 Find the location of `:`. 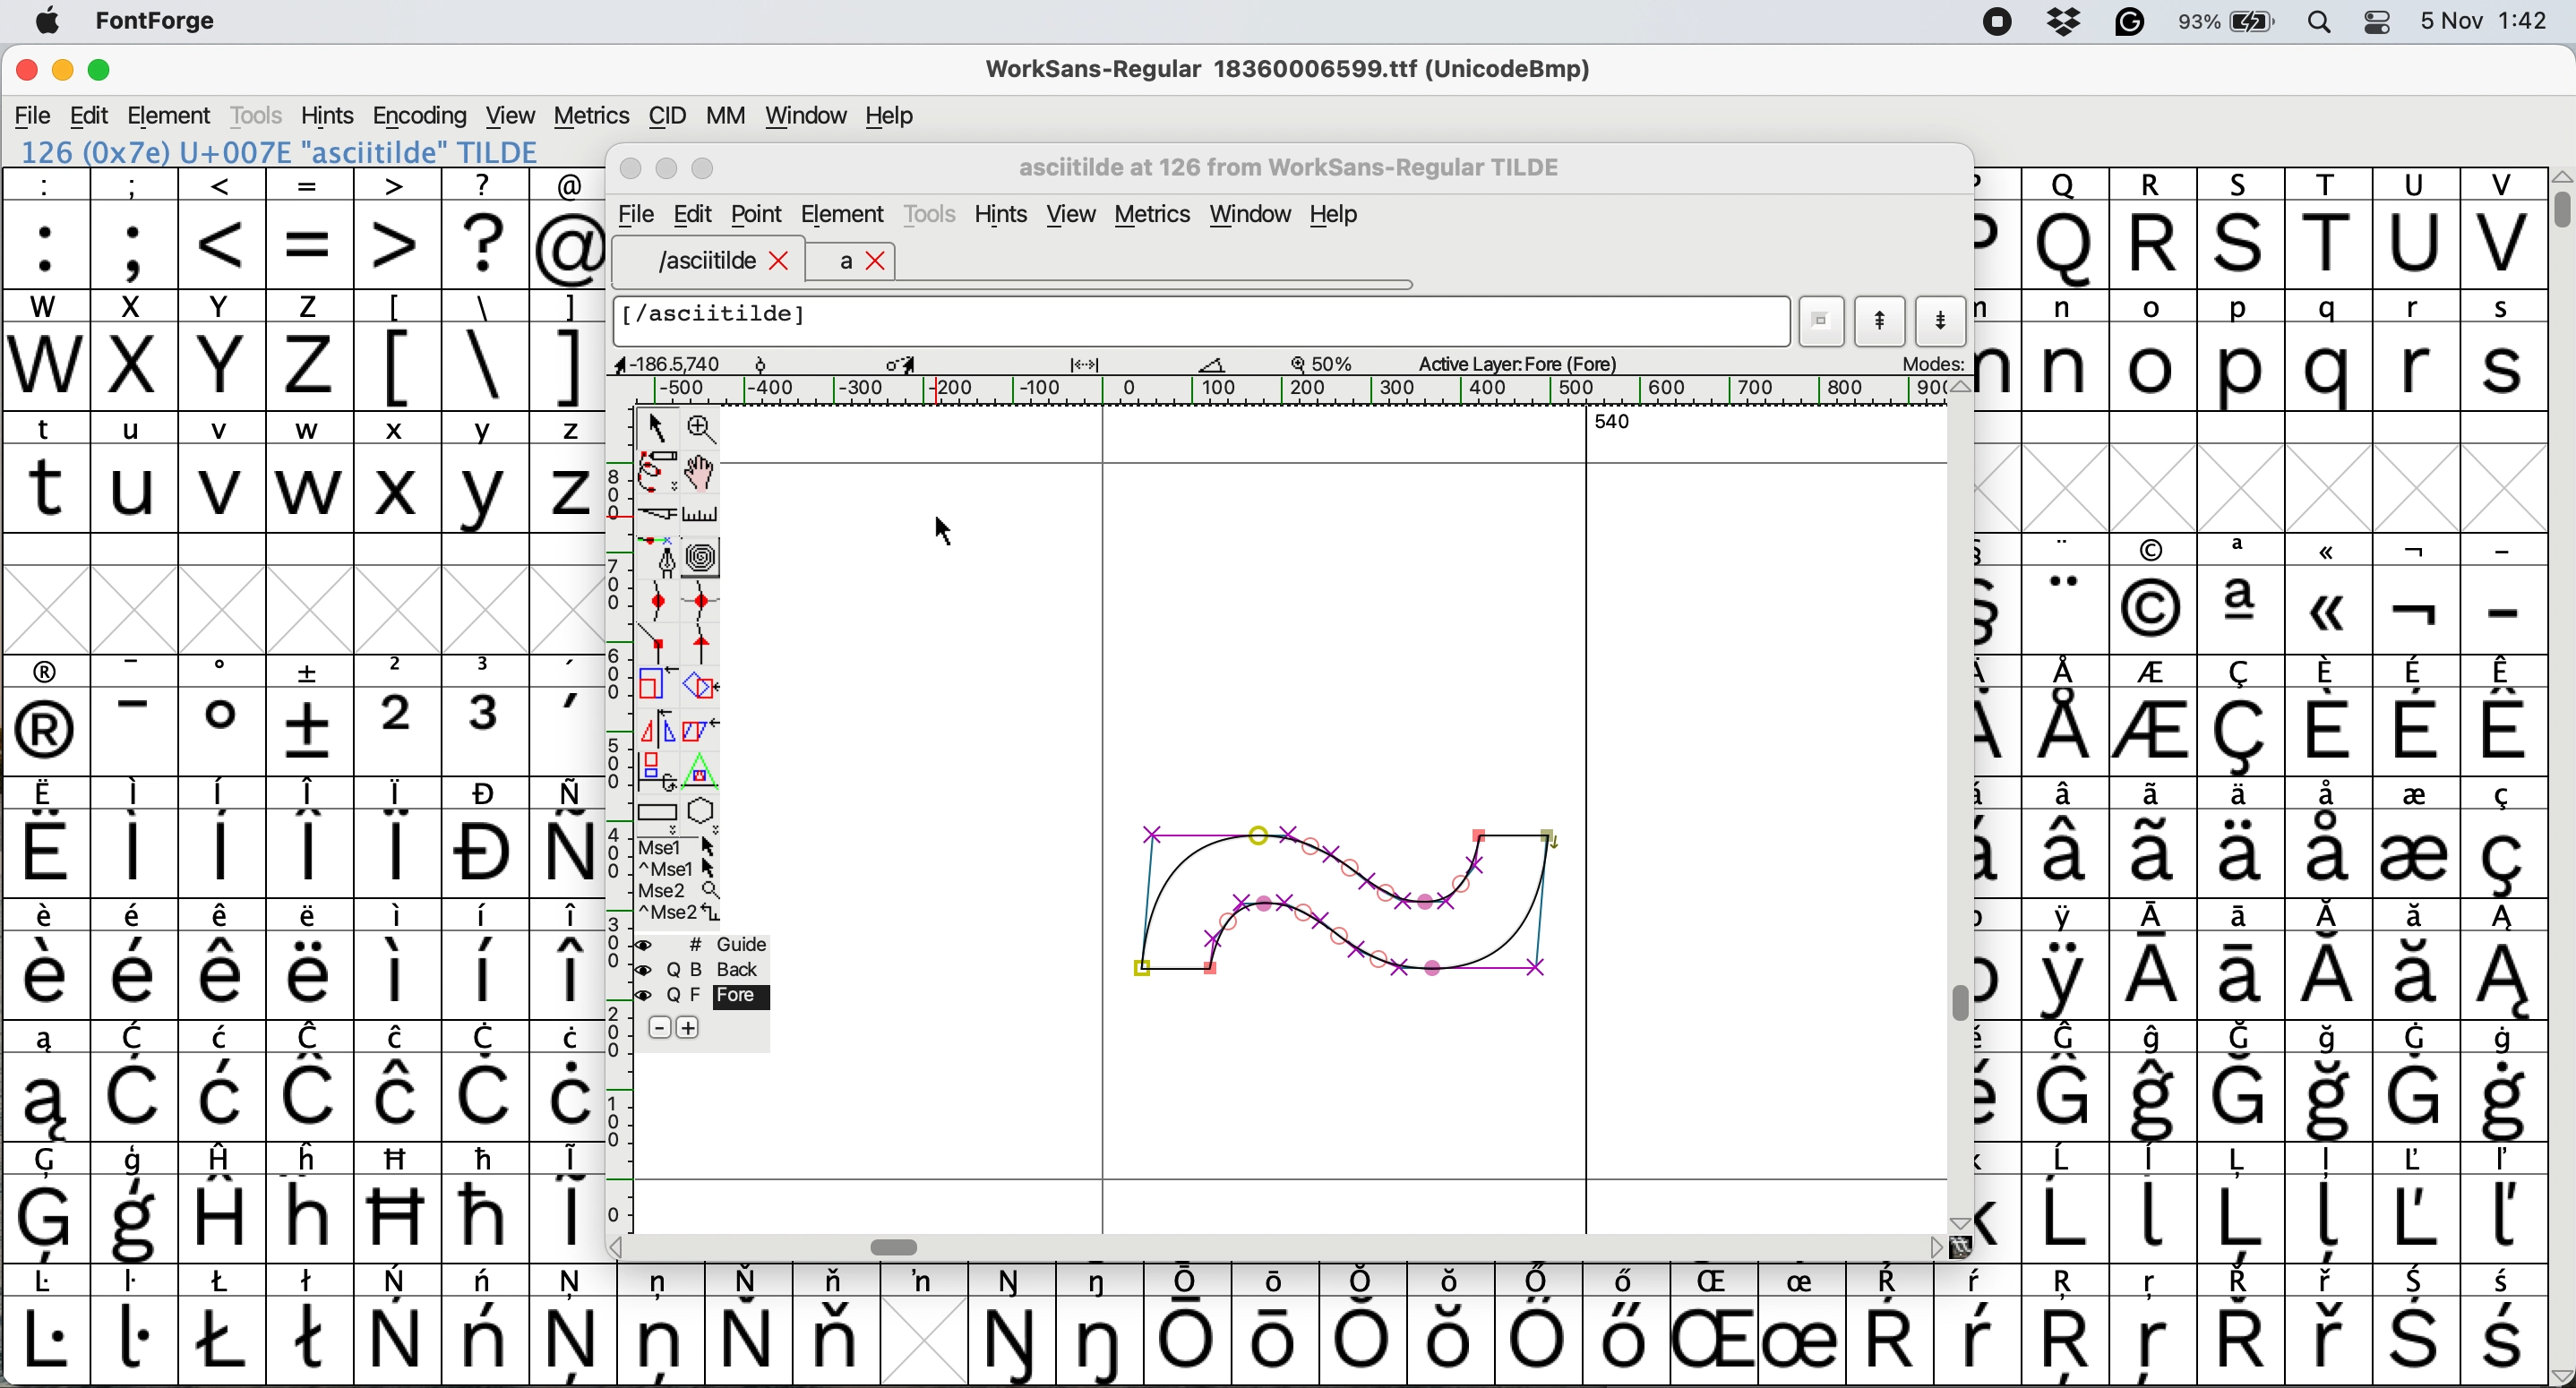

: is located at coordinates (48, 229).